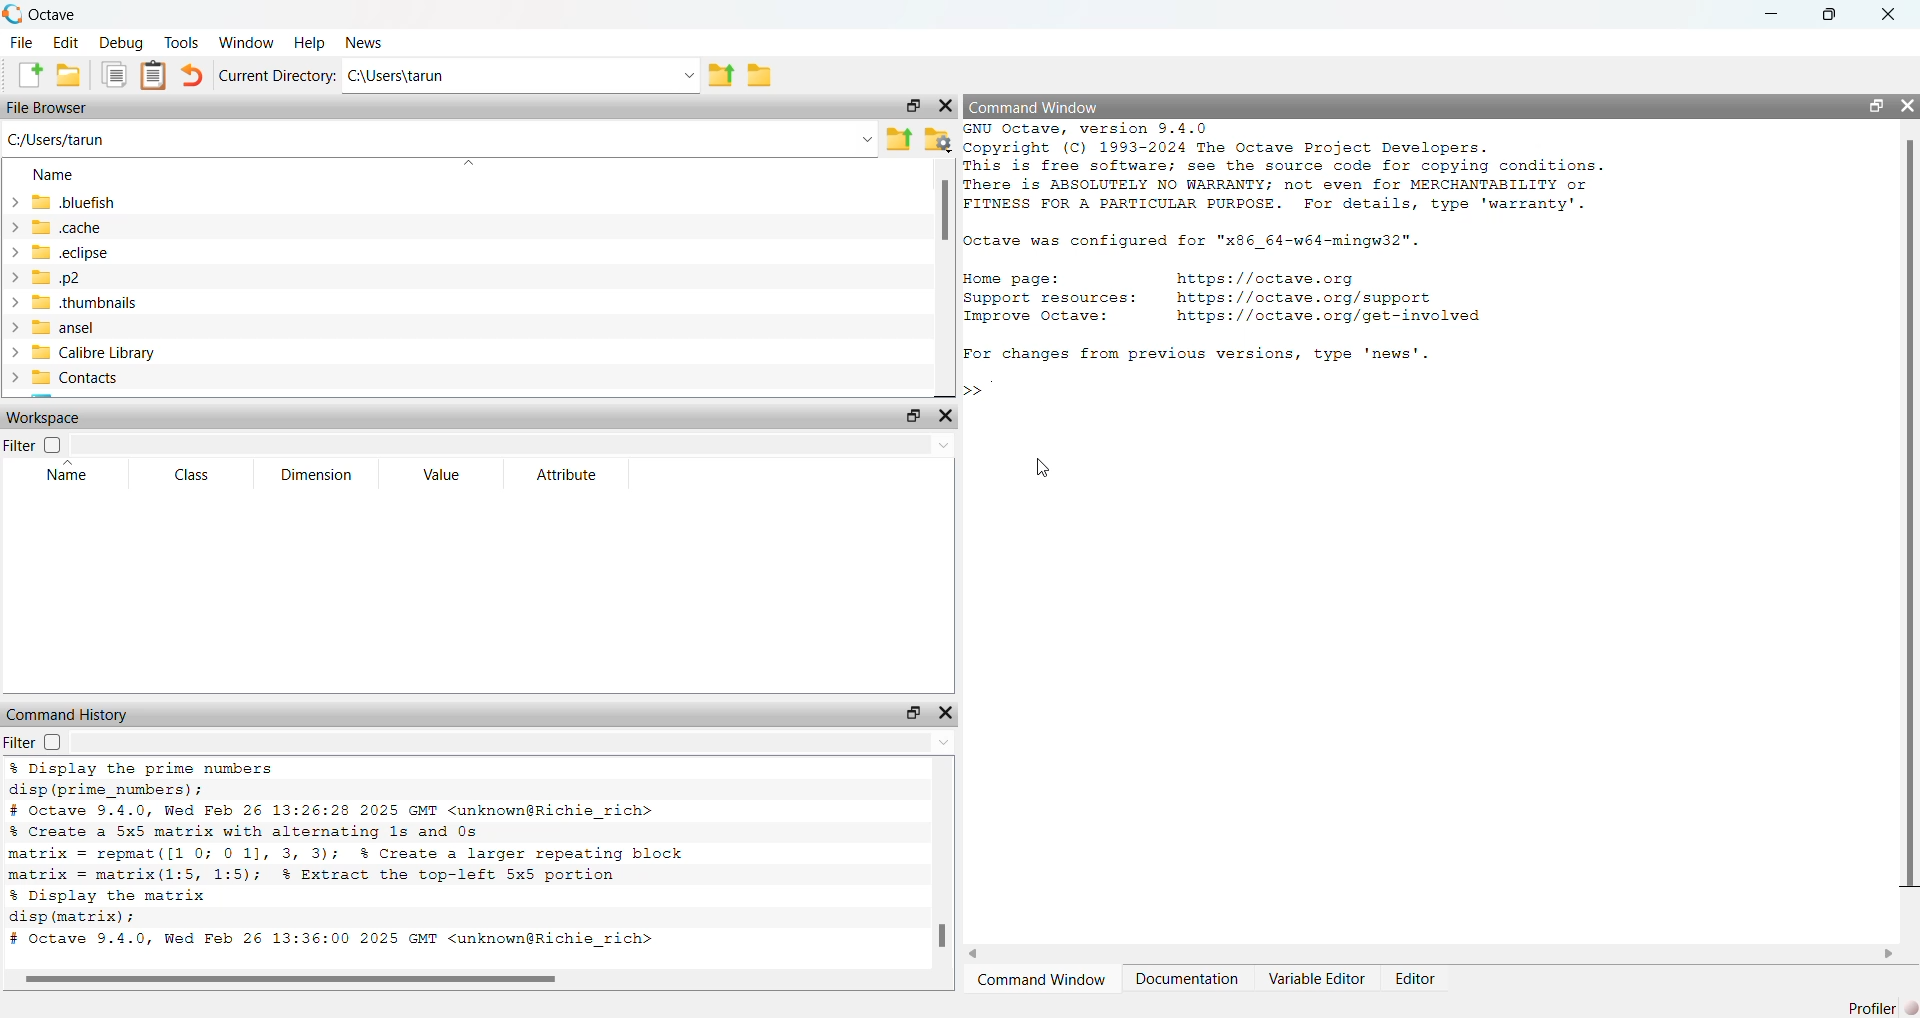 The height and width of the screenshot is (1018, 1920). I want to click on enter the path or filename, so click(438, 138).